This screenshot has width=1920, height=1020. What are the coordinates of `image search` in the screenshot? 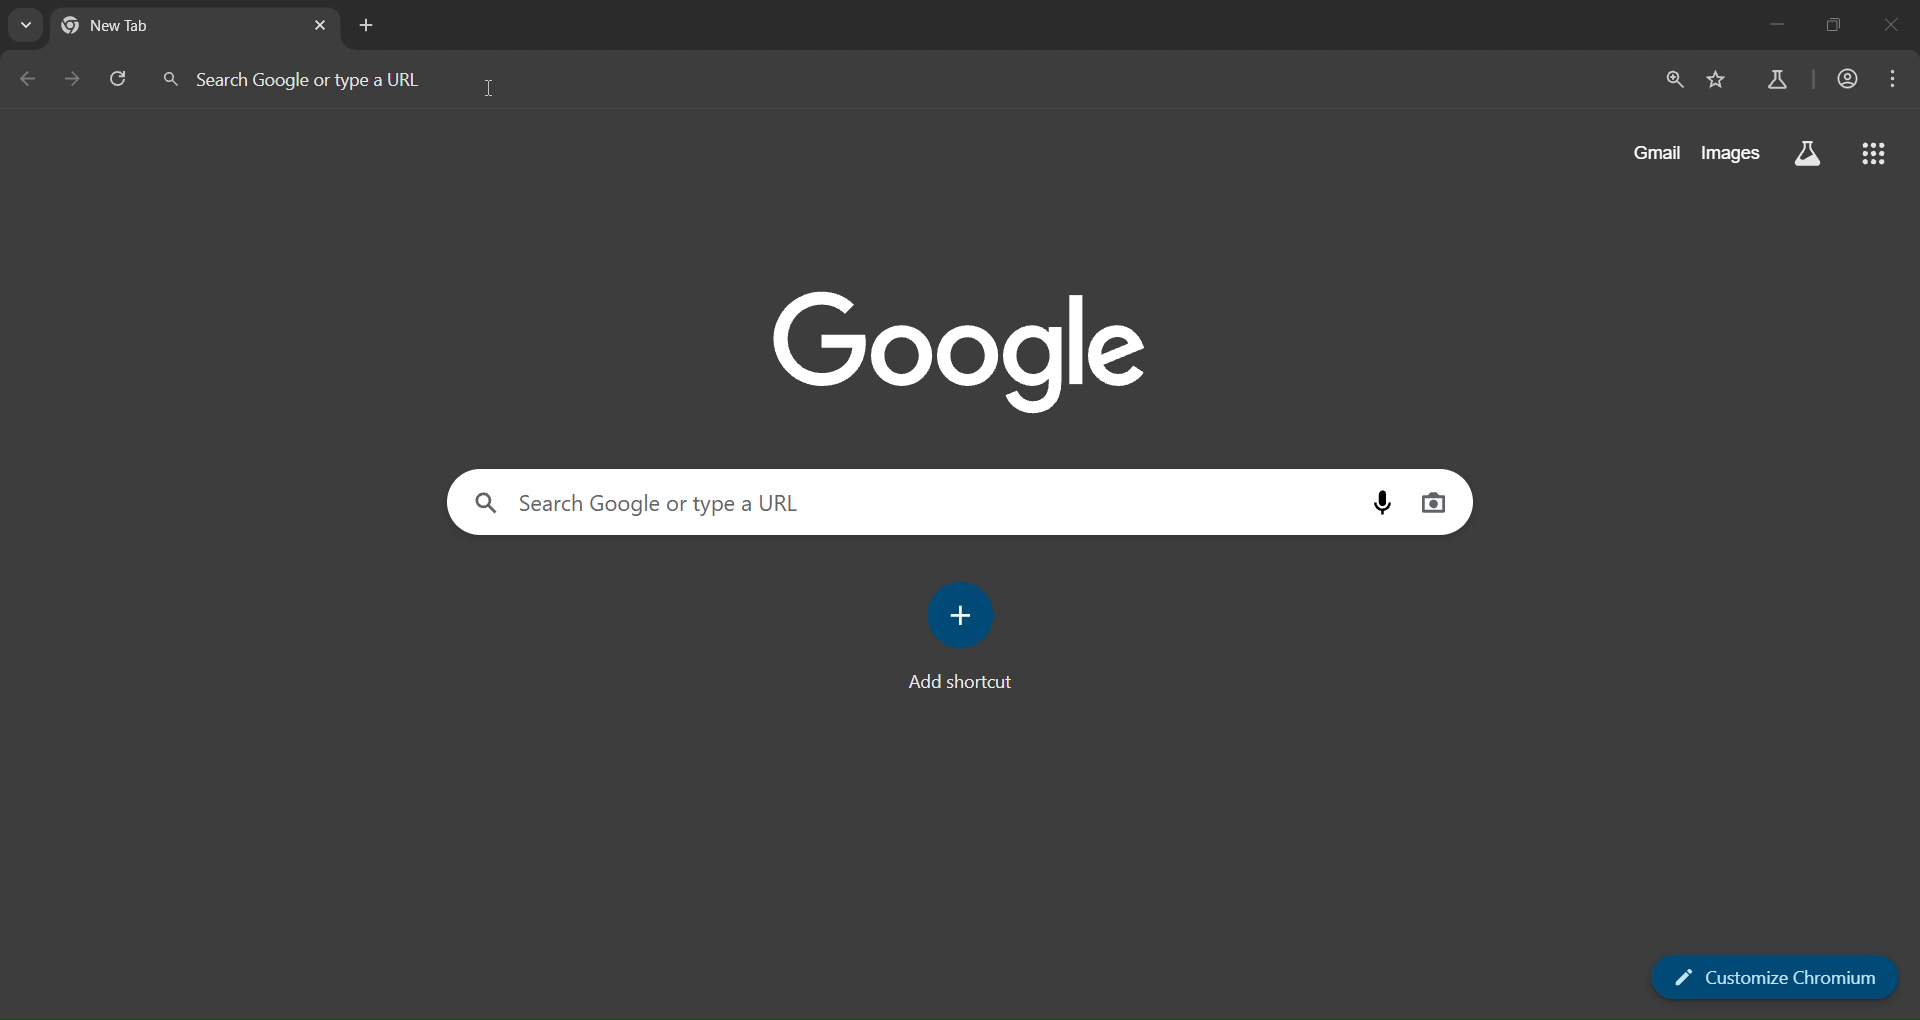 It's located at (1443, 502).